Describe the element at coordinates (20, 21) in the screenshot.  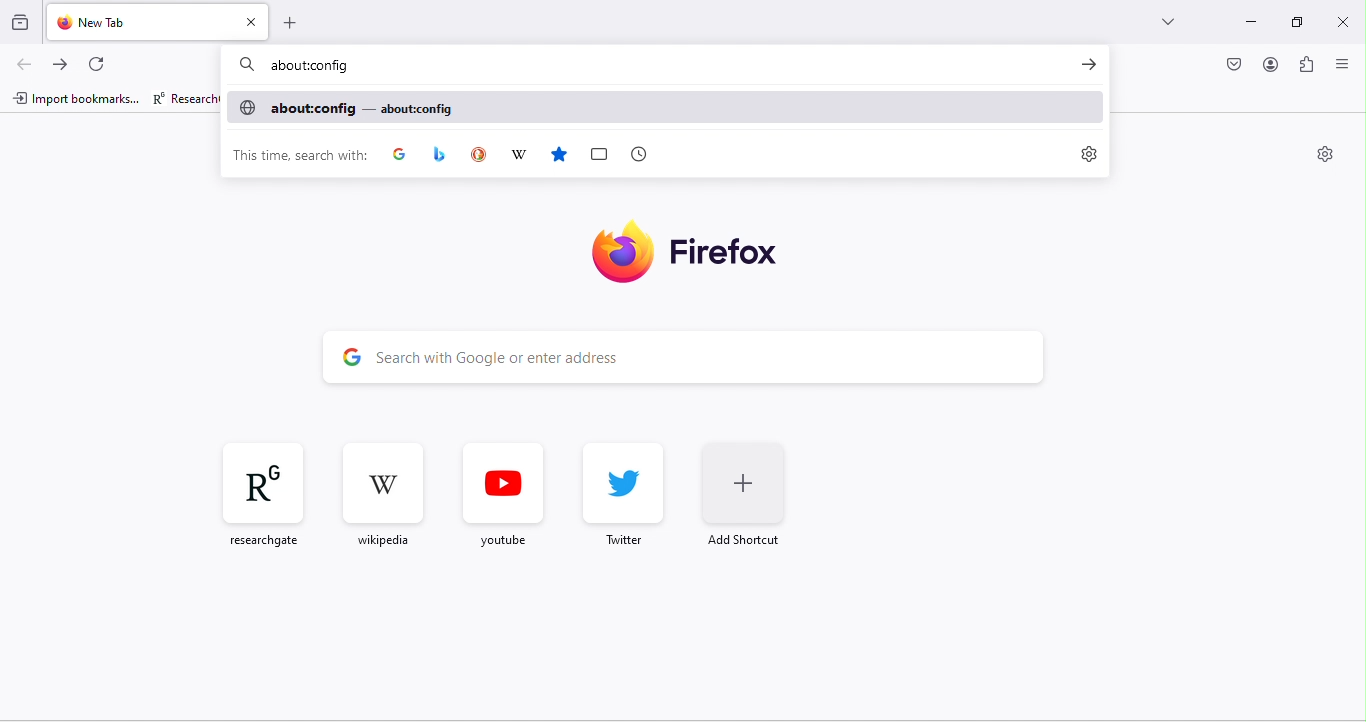
I see `view recent` at that location.